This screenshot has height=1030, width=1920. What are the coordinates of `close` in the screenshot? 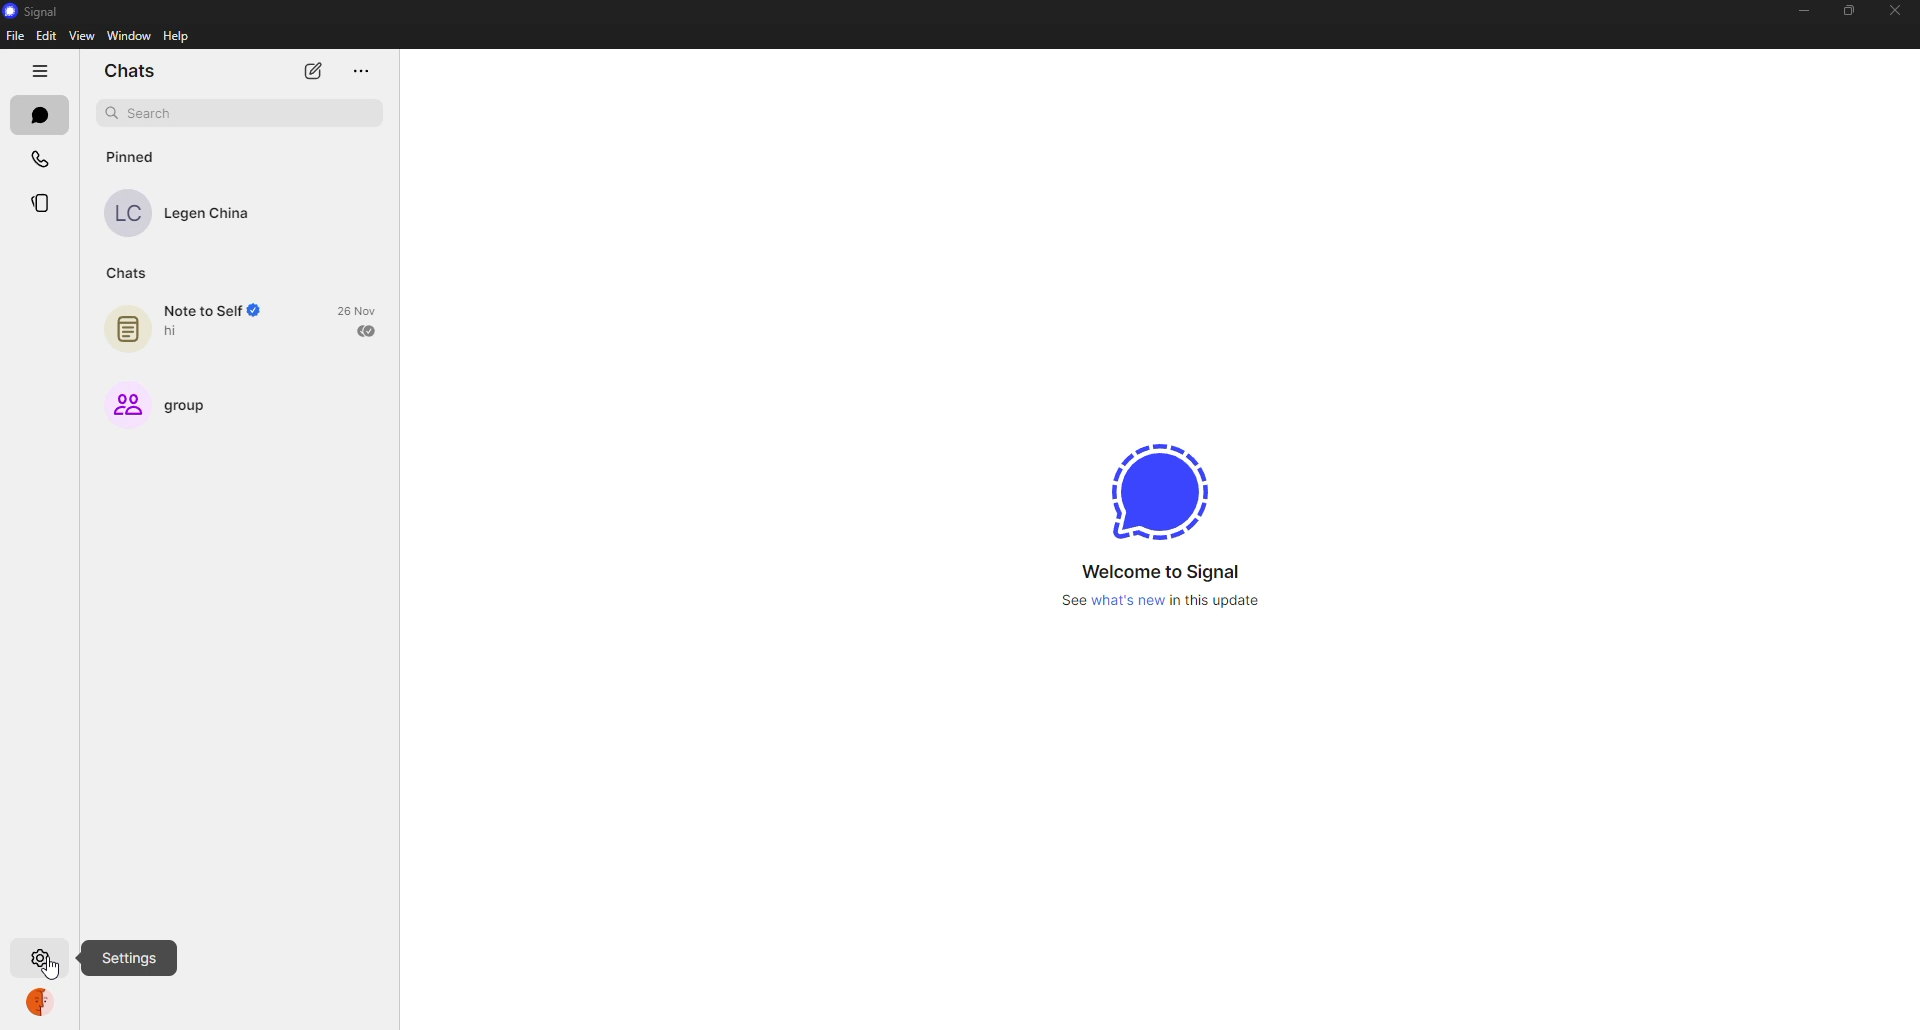 It's located at (1897, 12).